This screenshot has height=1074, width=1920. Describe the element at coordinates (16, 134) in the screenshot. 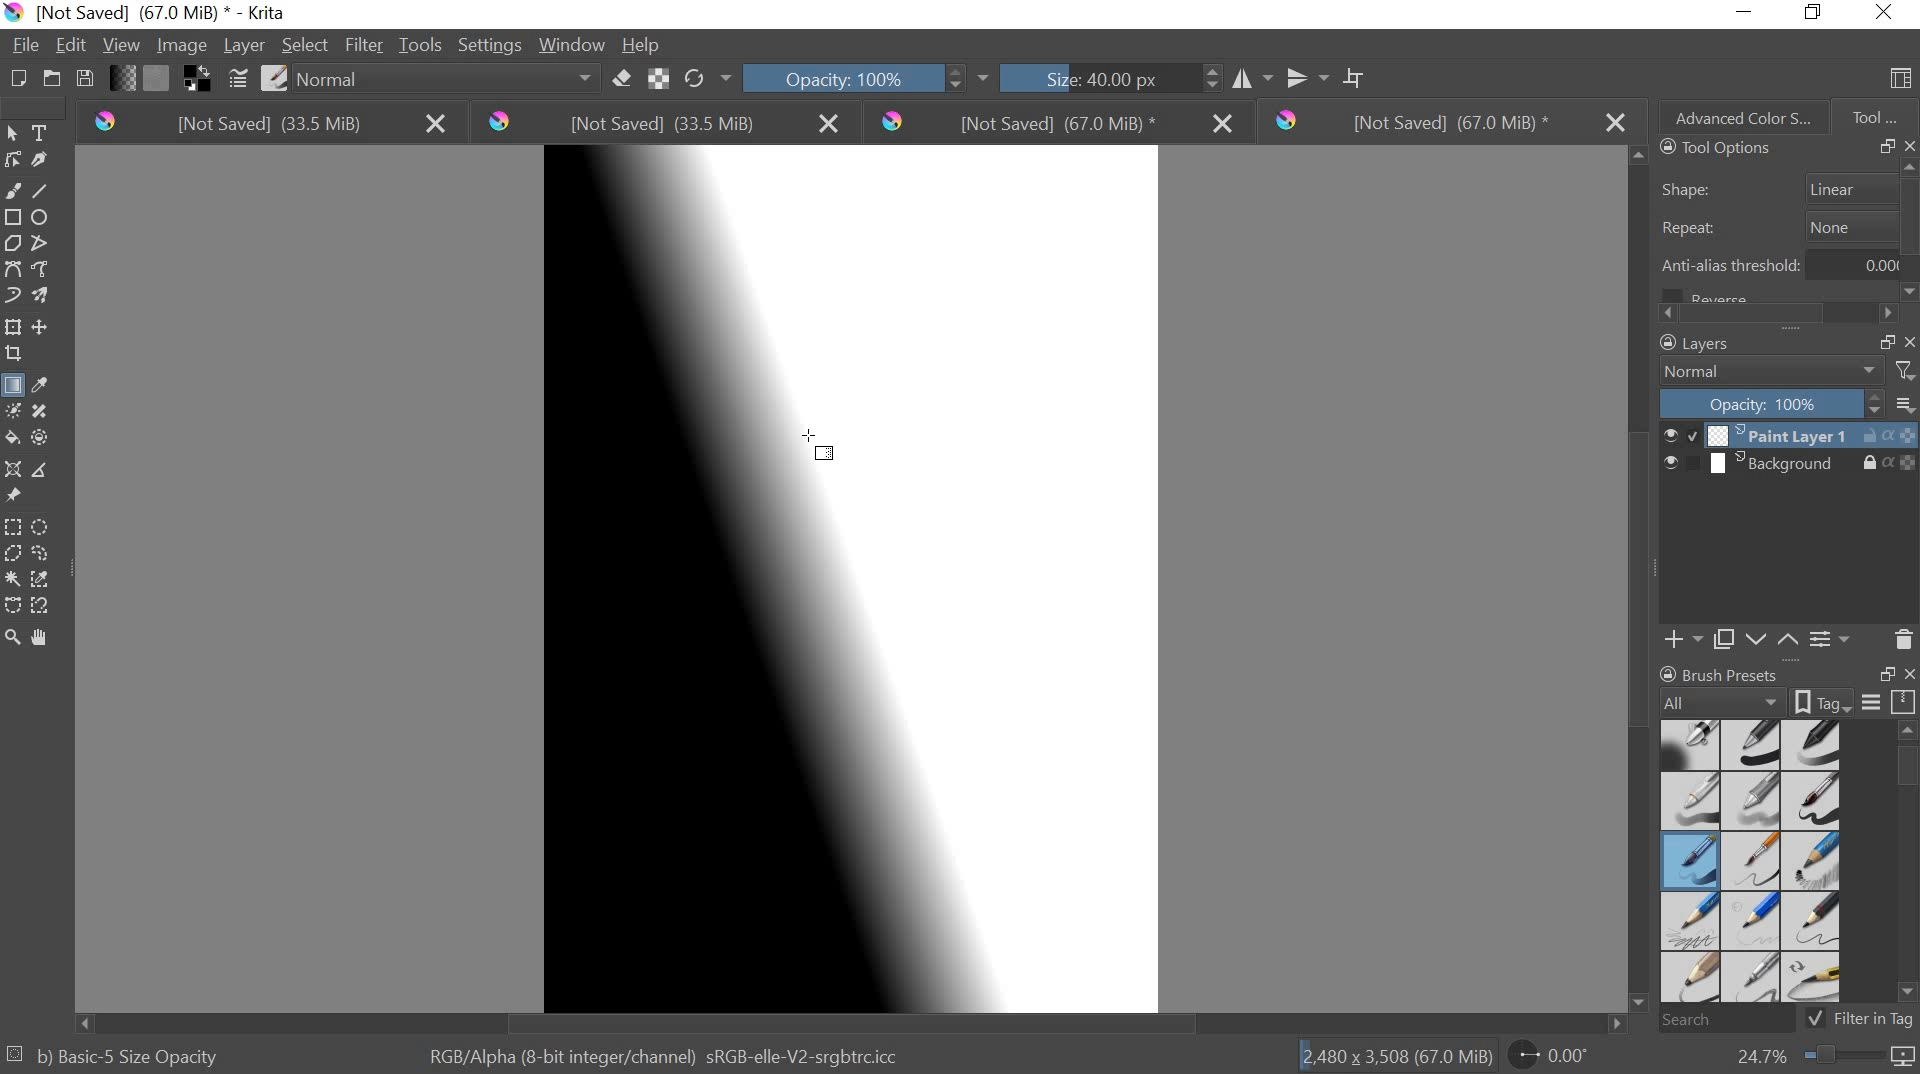

I see `select` at that location.